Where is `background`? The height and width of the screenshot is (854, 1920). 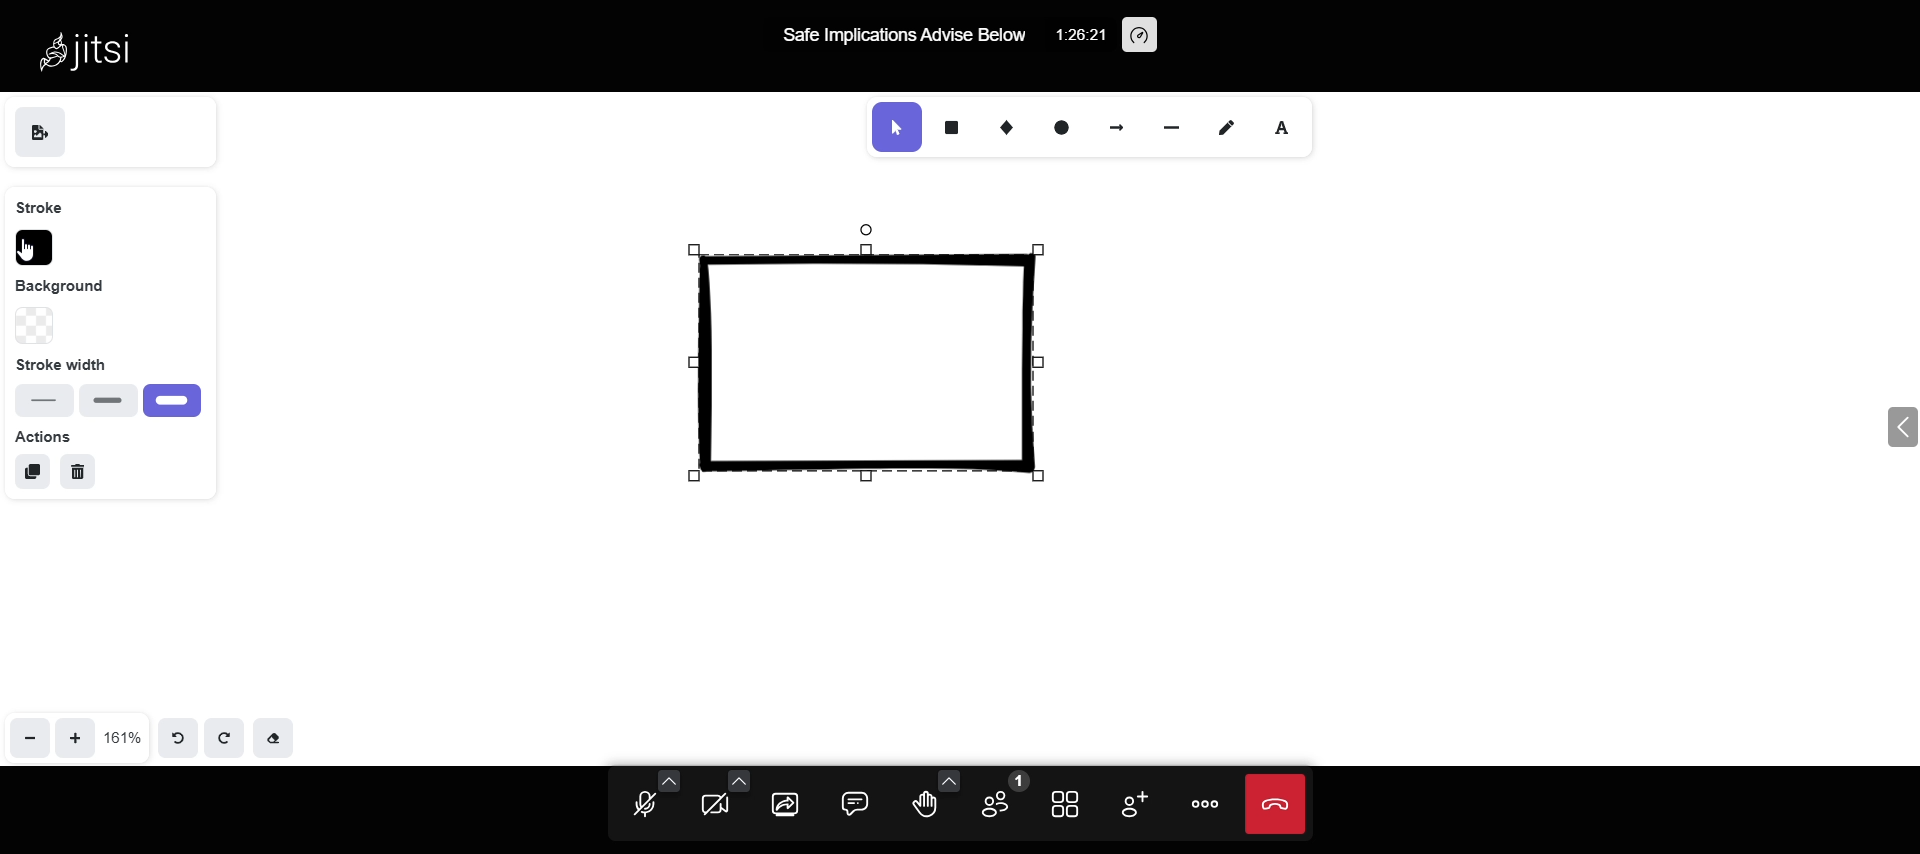
background is located at coordinates (77, 285).